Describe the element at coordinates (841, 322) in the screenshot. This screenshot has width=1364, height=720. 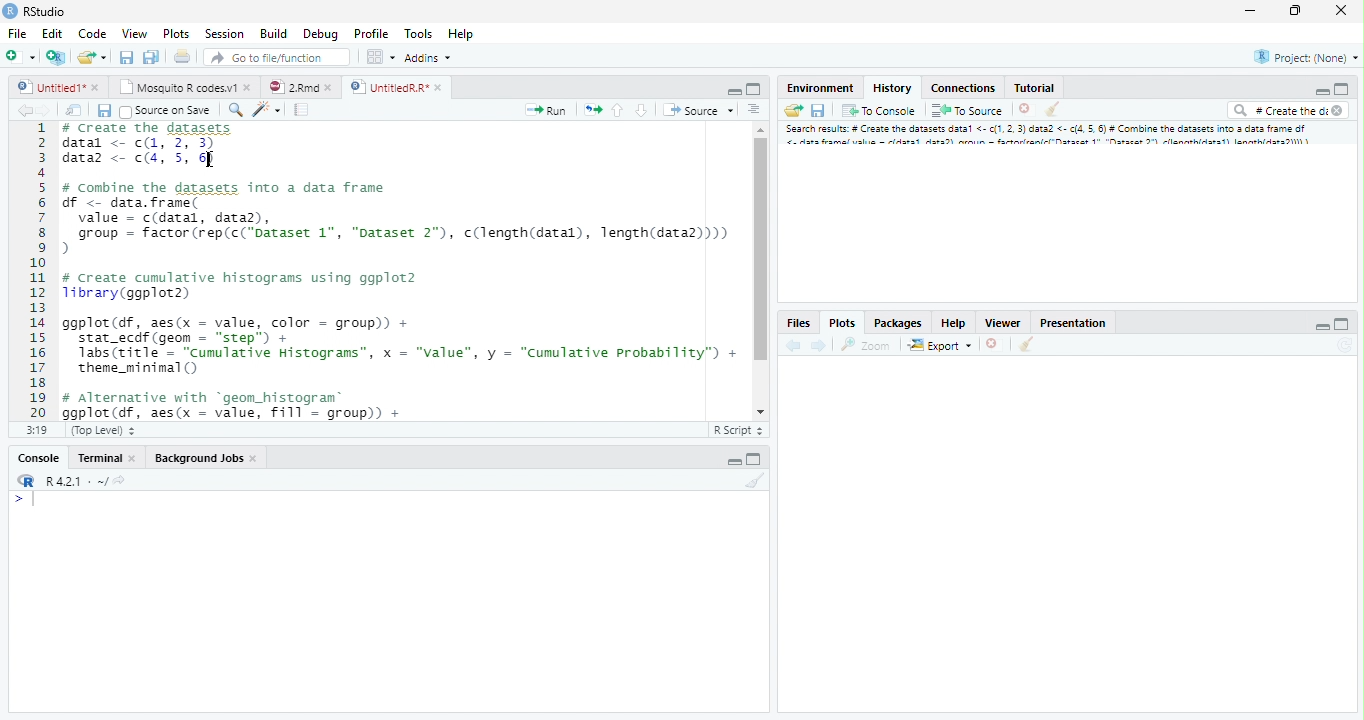
I see `Plots` at that location.